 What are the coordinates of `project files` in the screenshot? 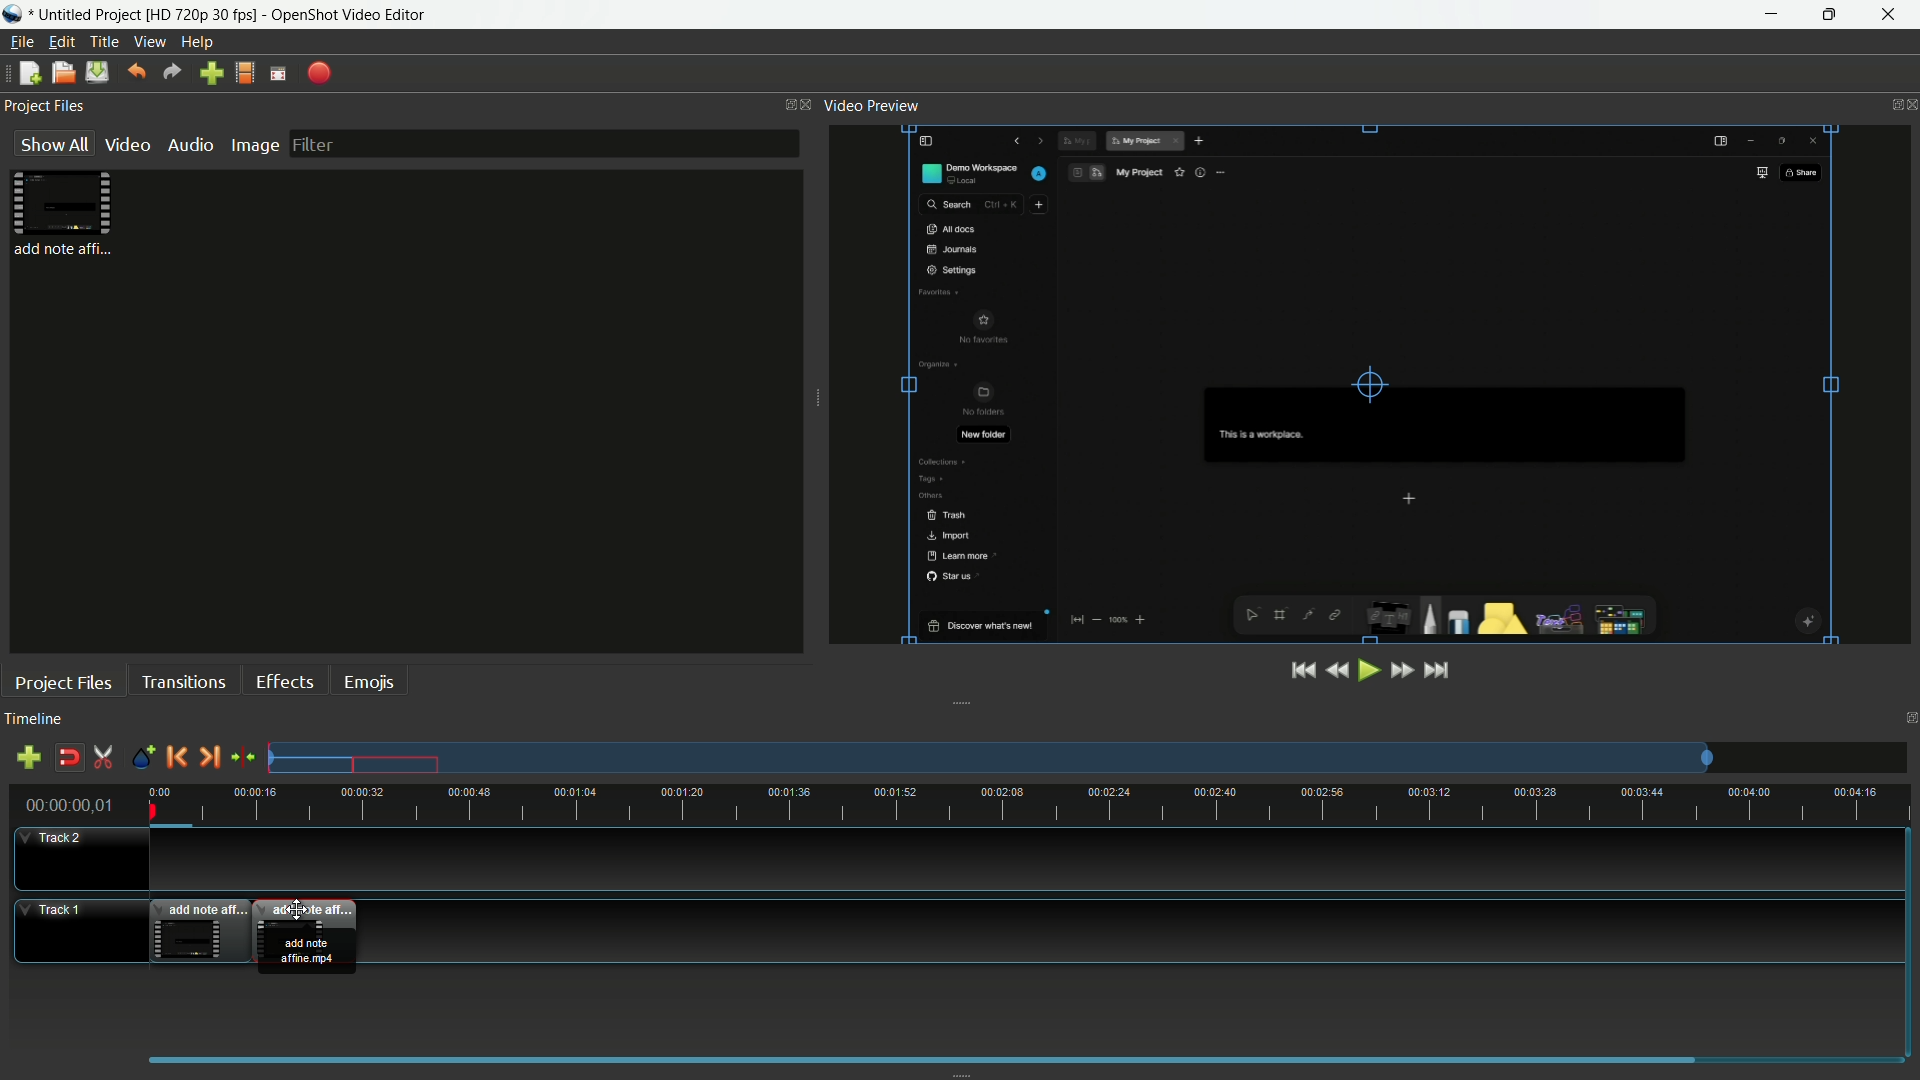 It's located at (45, 105).